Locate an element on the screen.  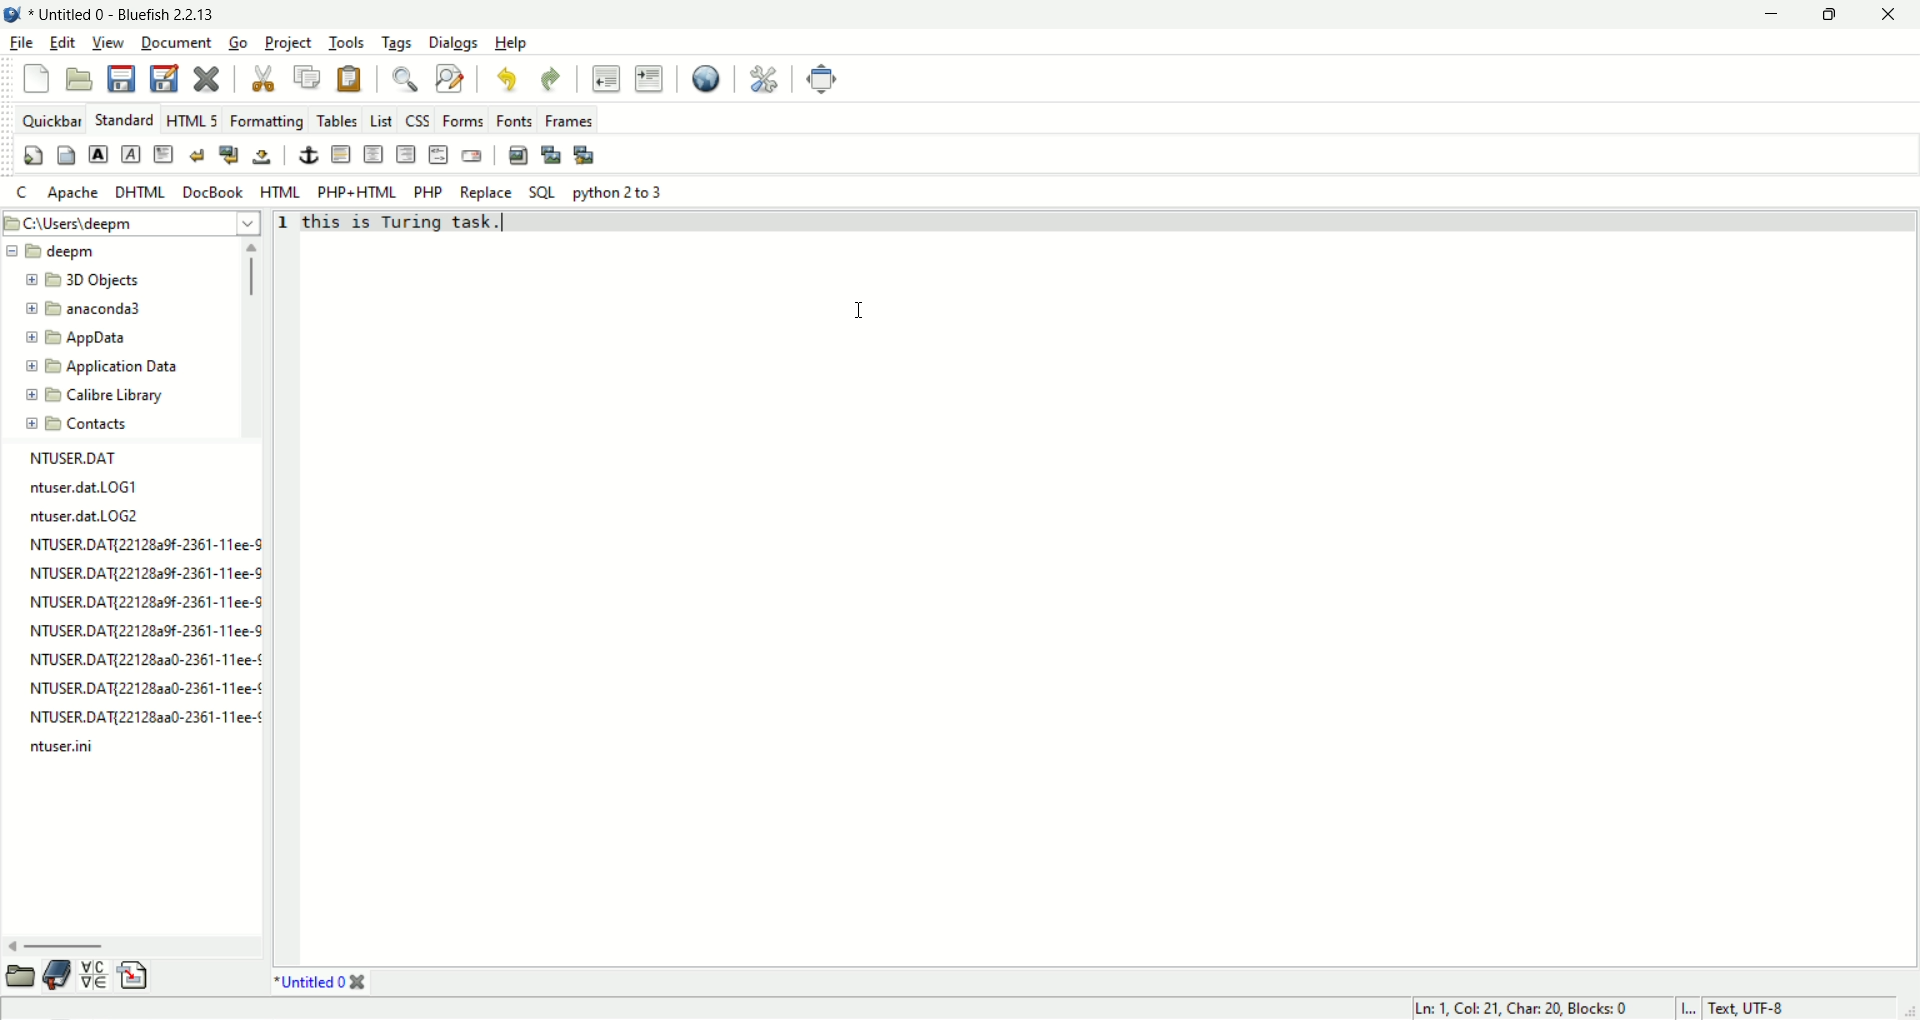
bookmark is located at coordinates (56, 974).